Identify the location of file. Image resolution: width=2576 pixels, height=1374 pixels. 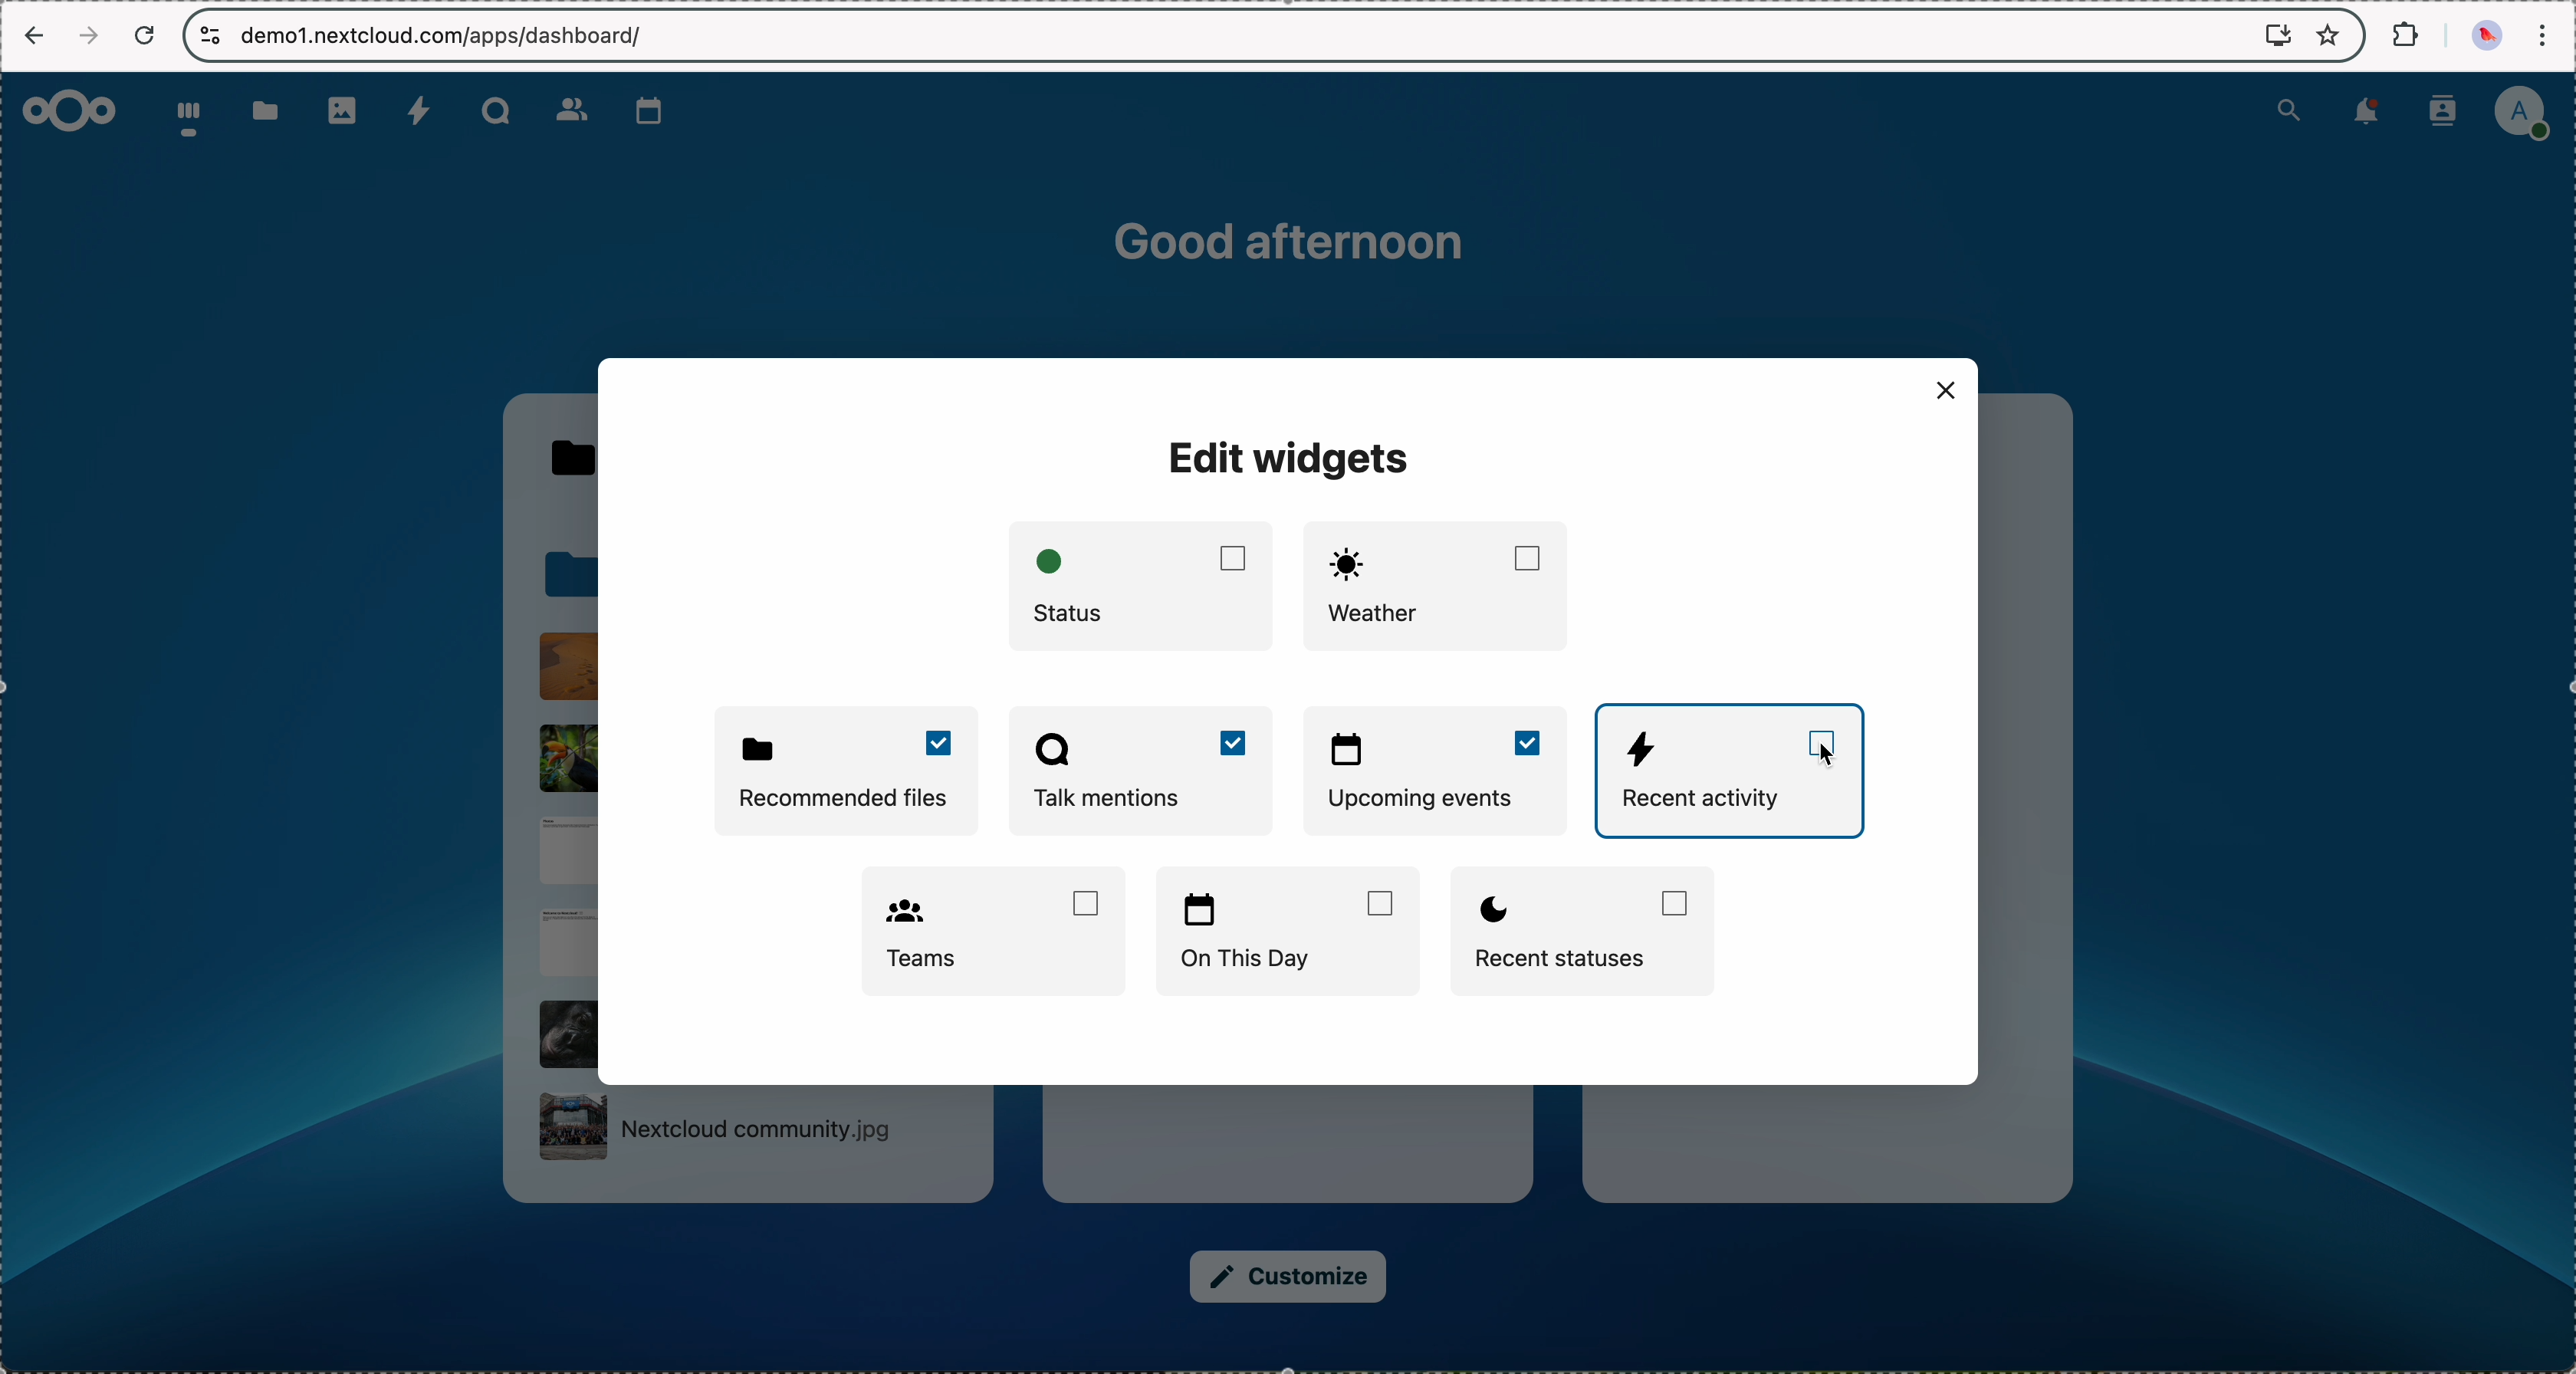
(565, 947).